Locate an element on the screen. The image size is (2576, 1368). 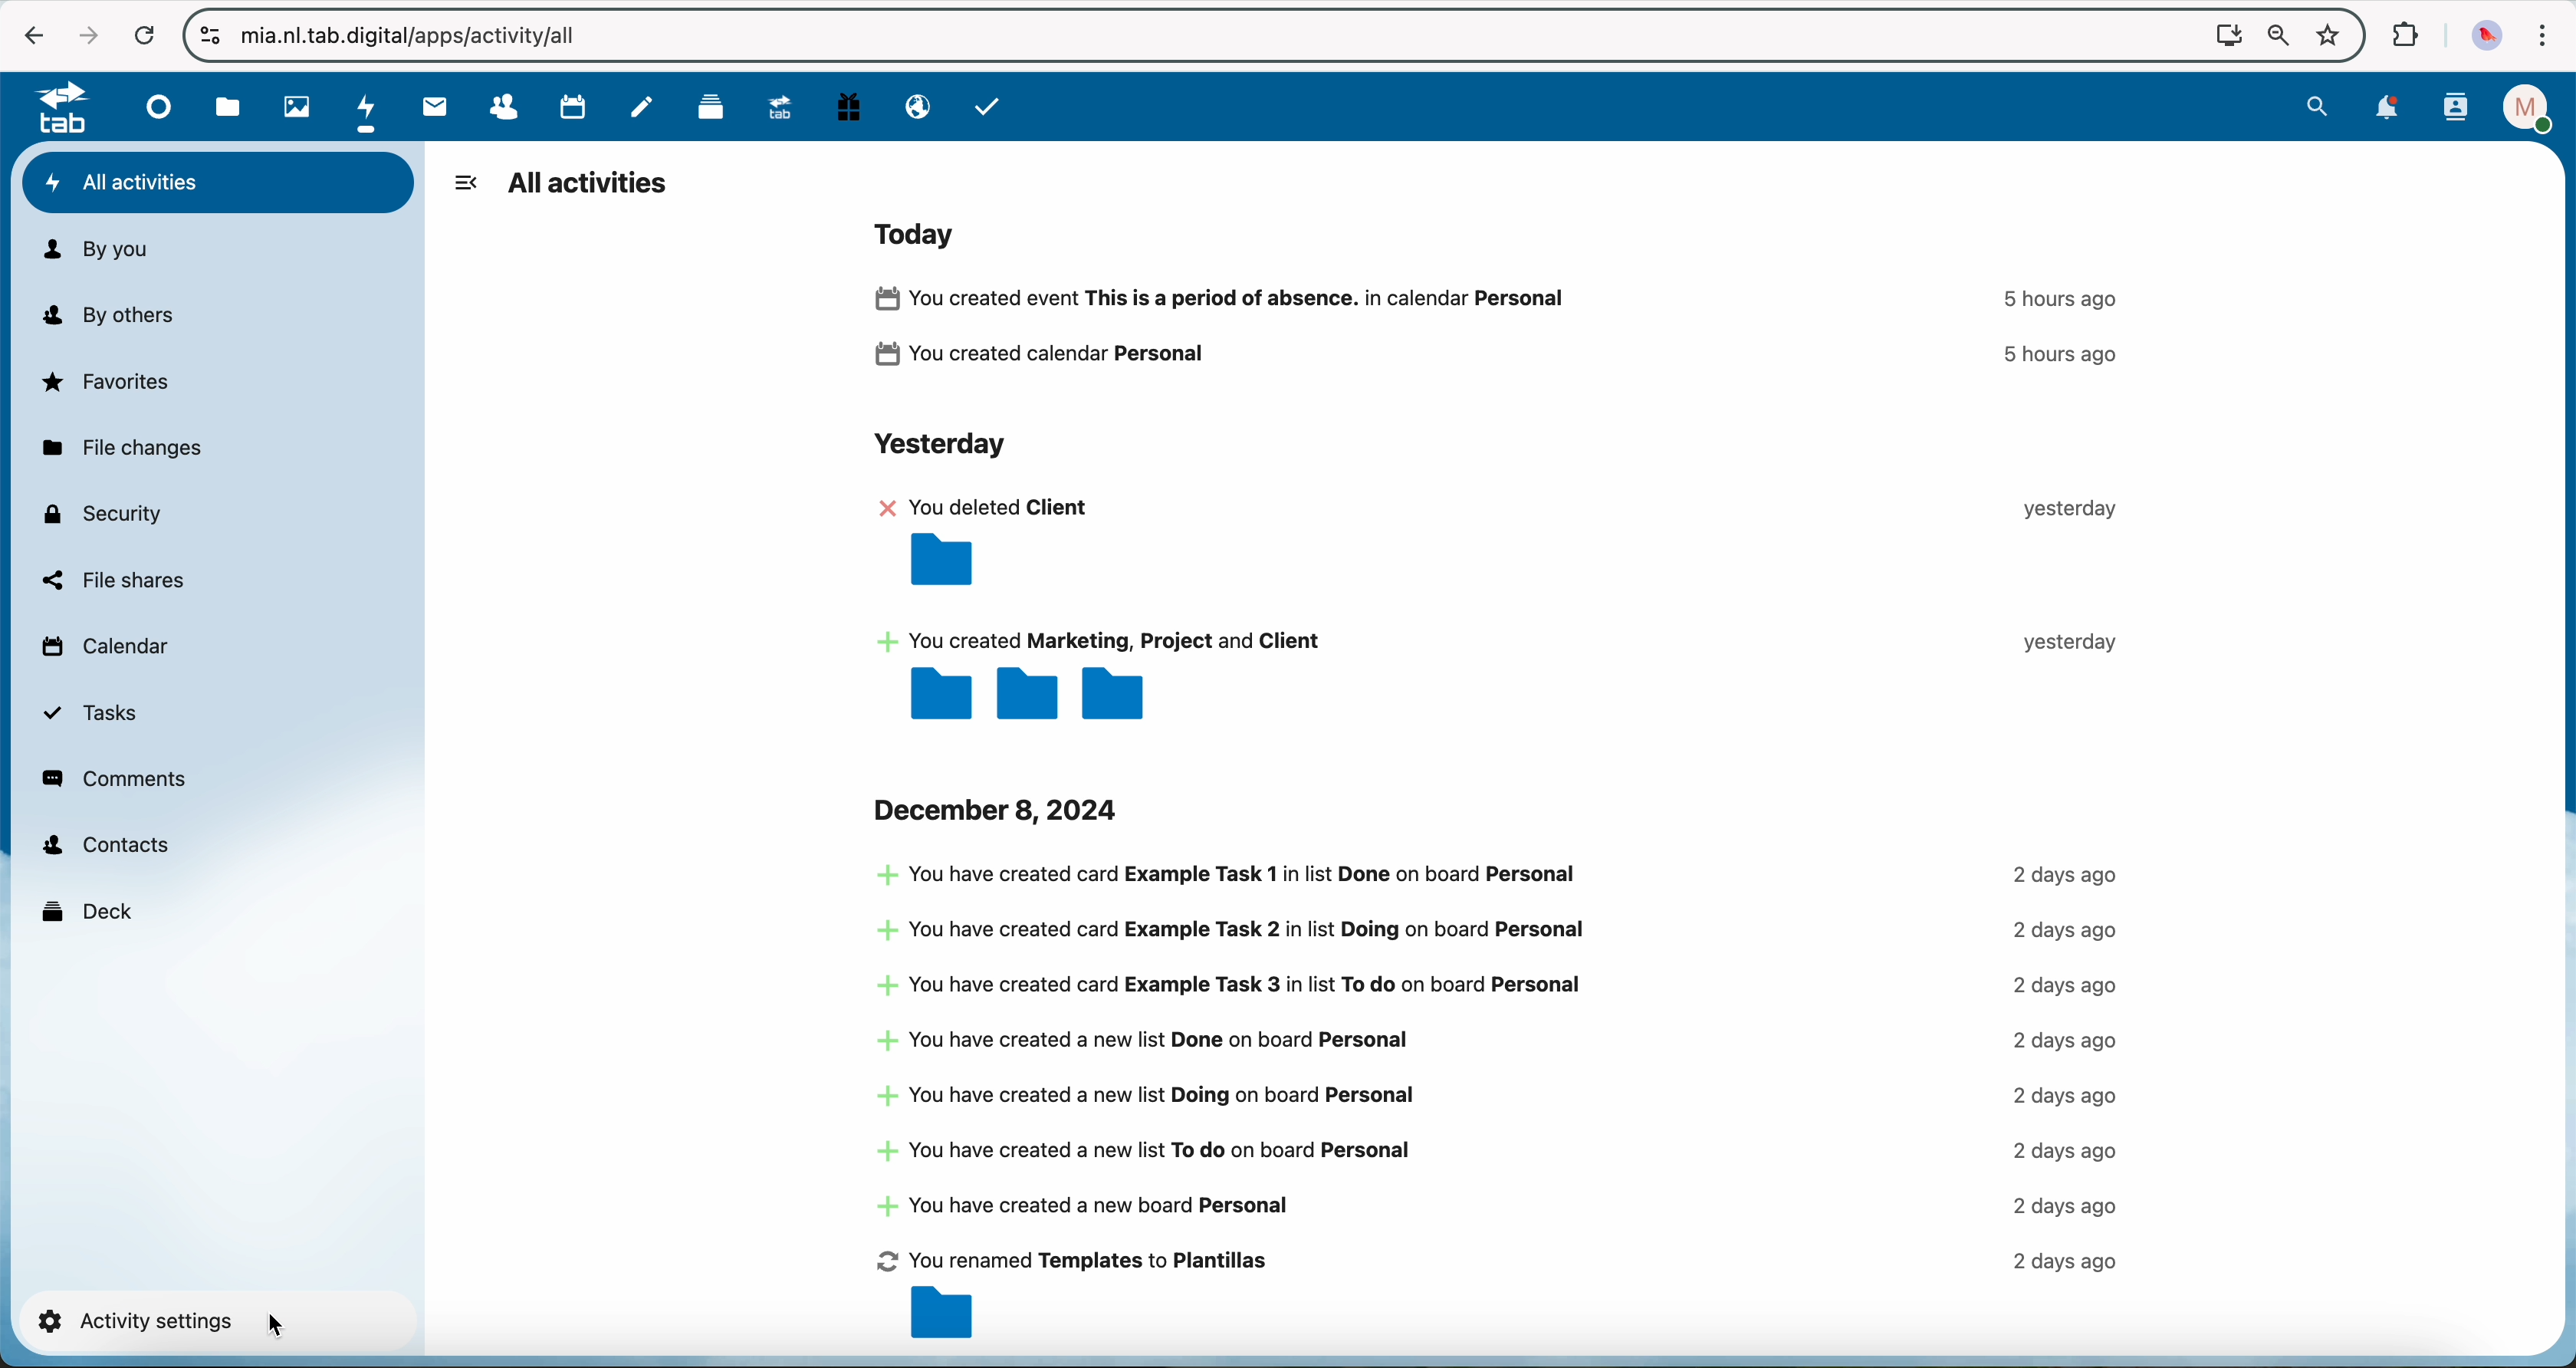
click on activity settings is located at coordinates (208, 1322).